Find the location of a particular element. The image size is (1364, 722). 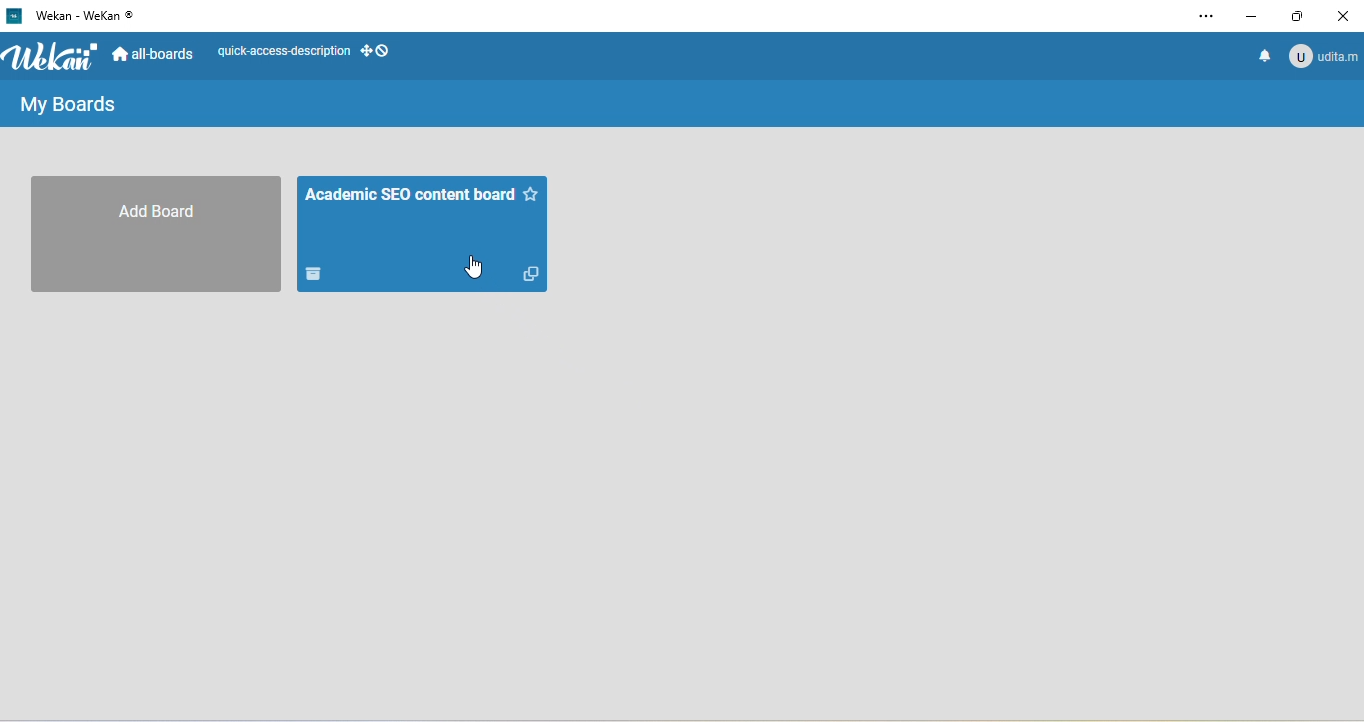

all-boards is located at coordinates (155, 52).